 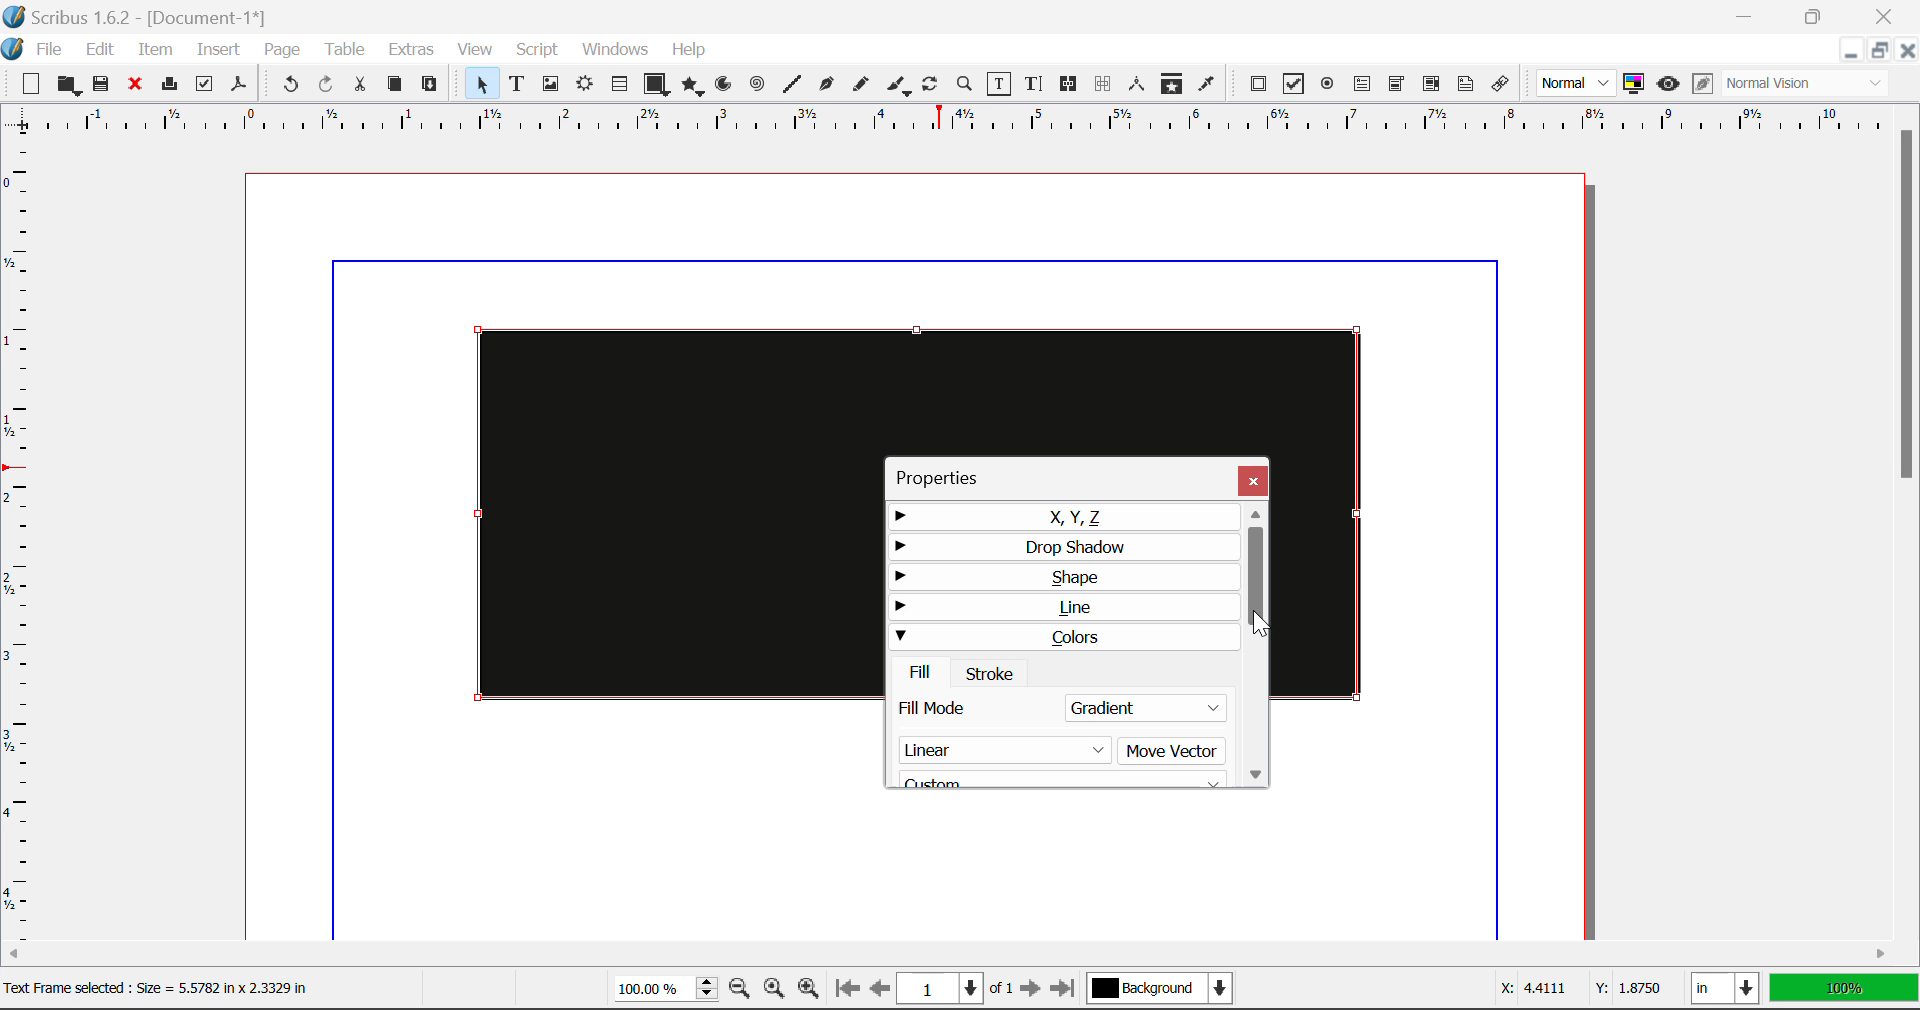 What do you see at coordinates (430, 85) in the screenshot?
I see `Paste` at bounding box center [430, 85].